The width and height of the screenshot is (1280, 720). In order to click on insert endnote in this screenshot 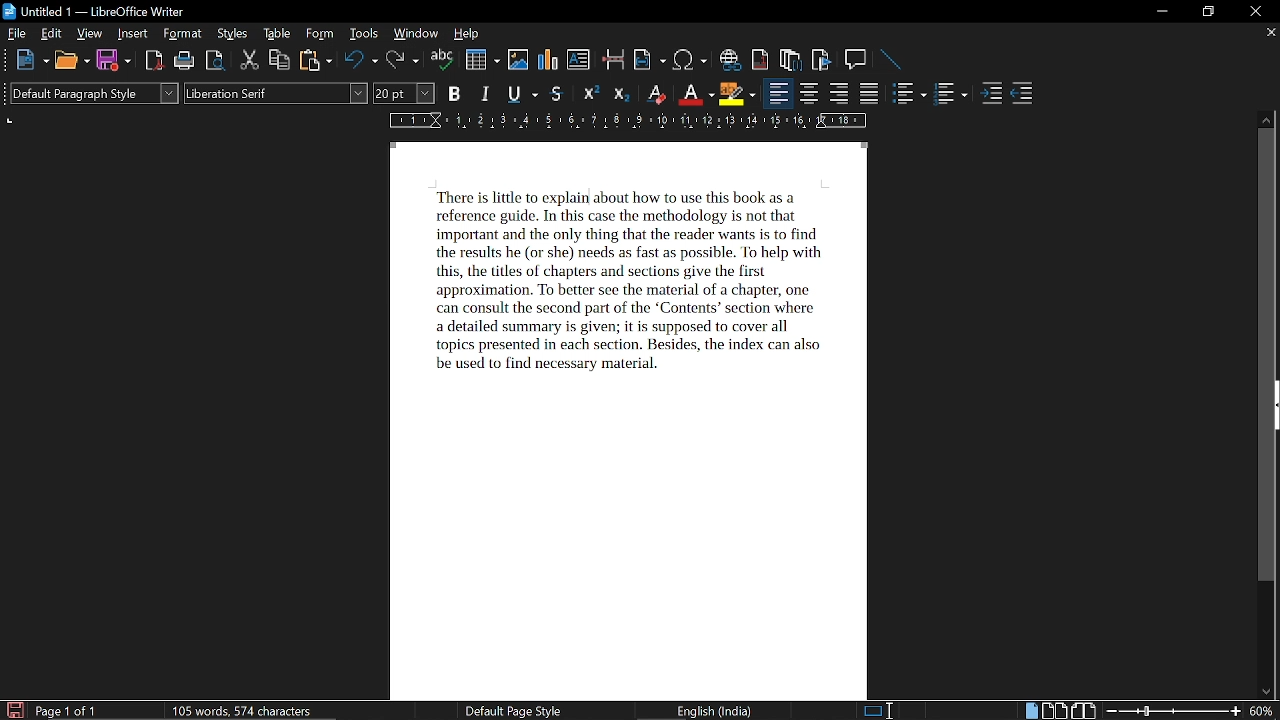, I will do `click(761, 59)`.